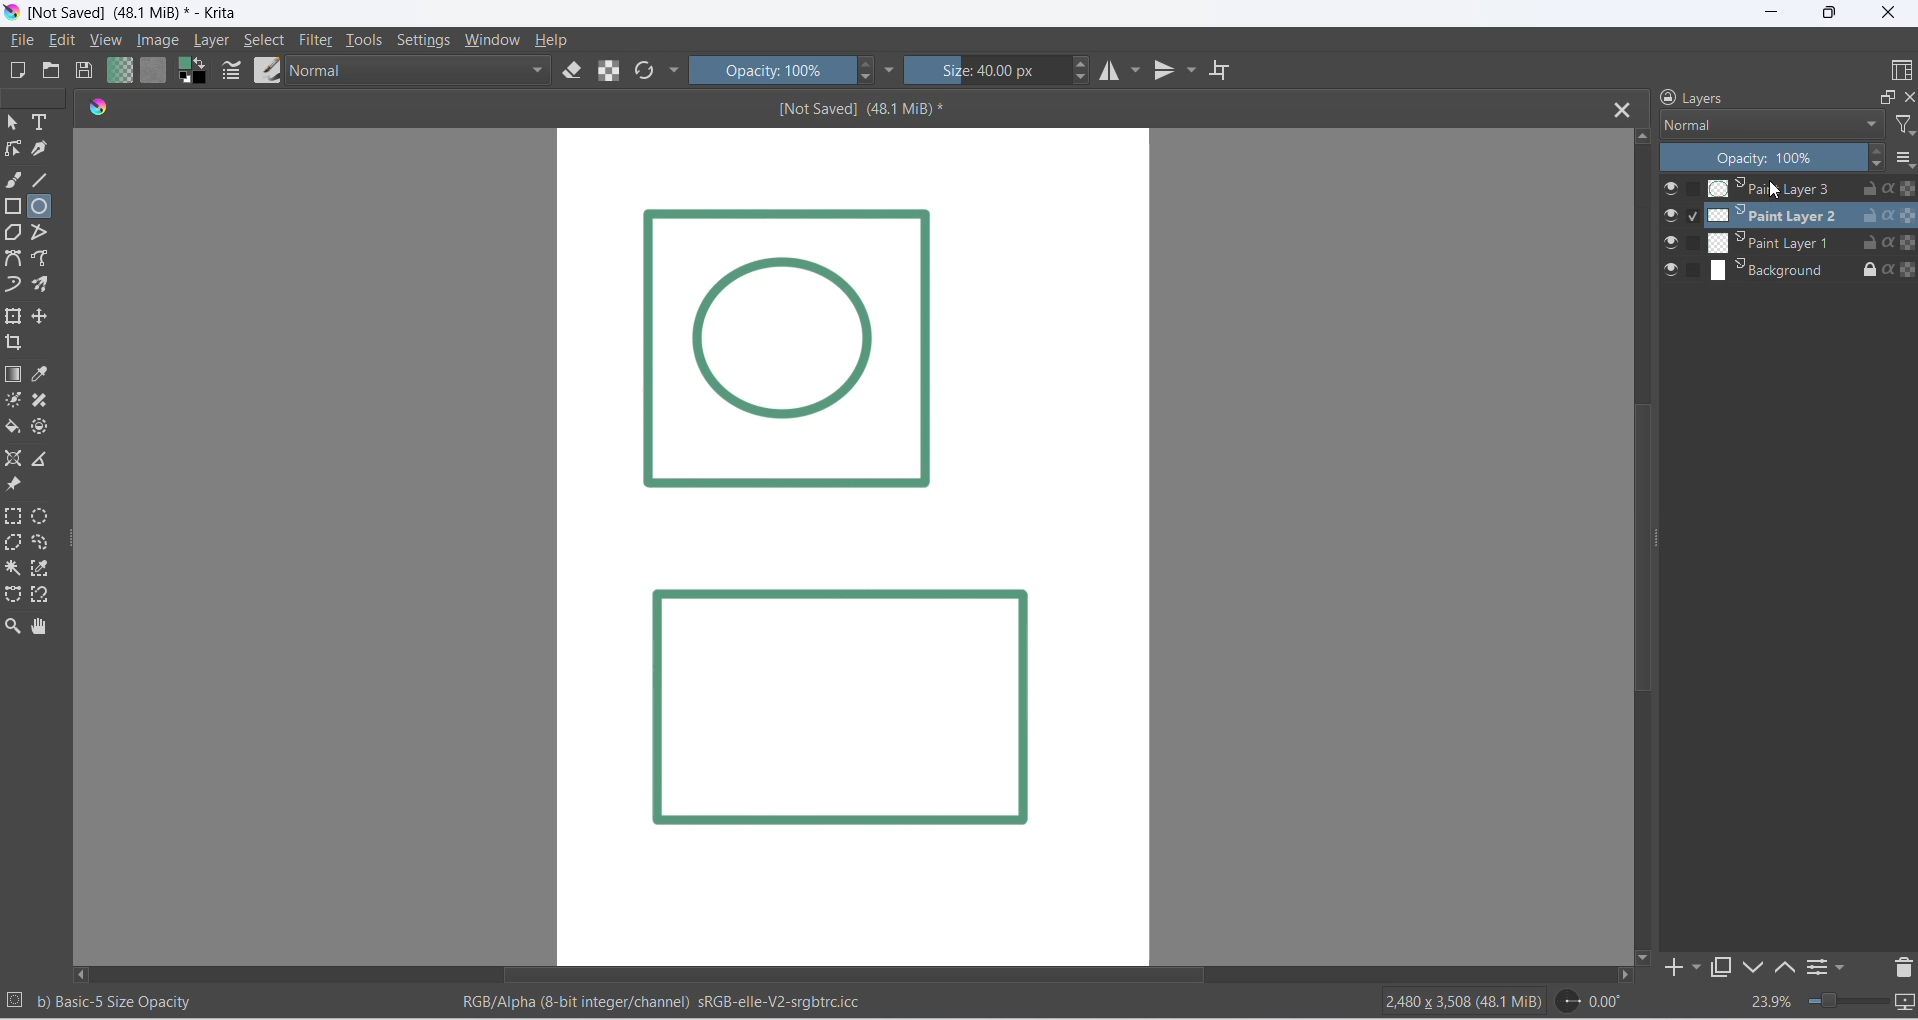  I want to click on paint layer 1, so click(1770, 215).